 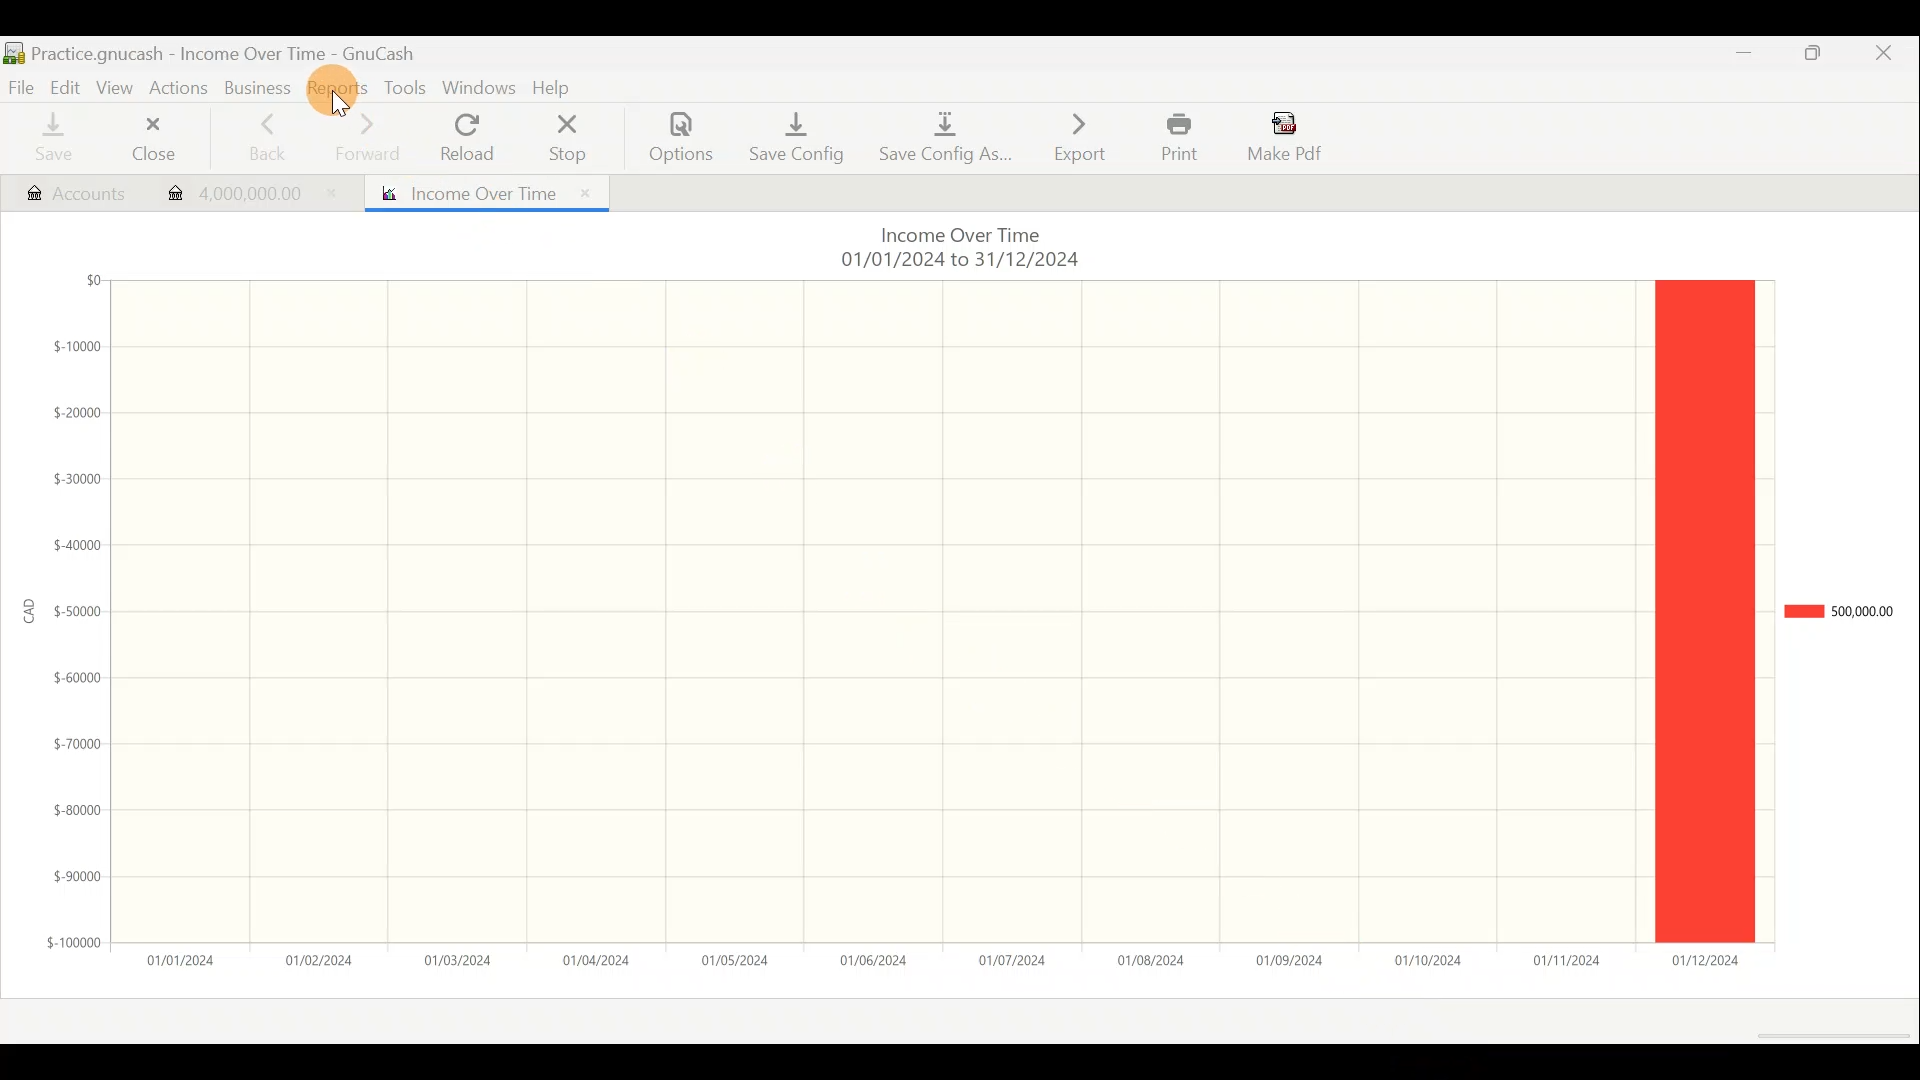 What do you see at coordinates (1069, 137) in the screenshot?
I see `Export` at bounding box center [1069, 137].